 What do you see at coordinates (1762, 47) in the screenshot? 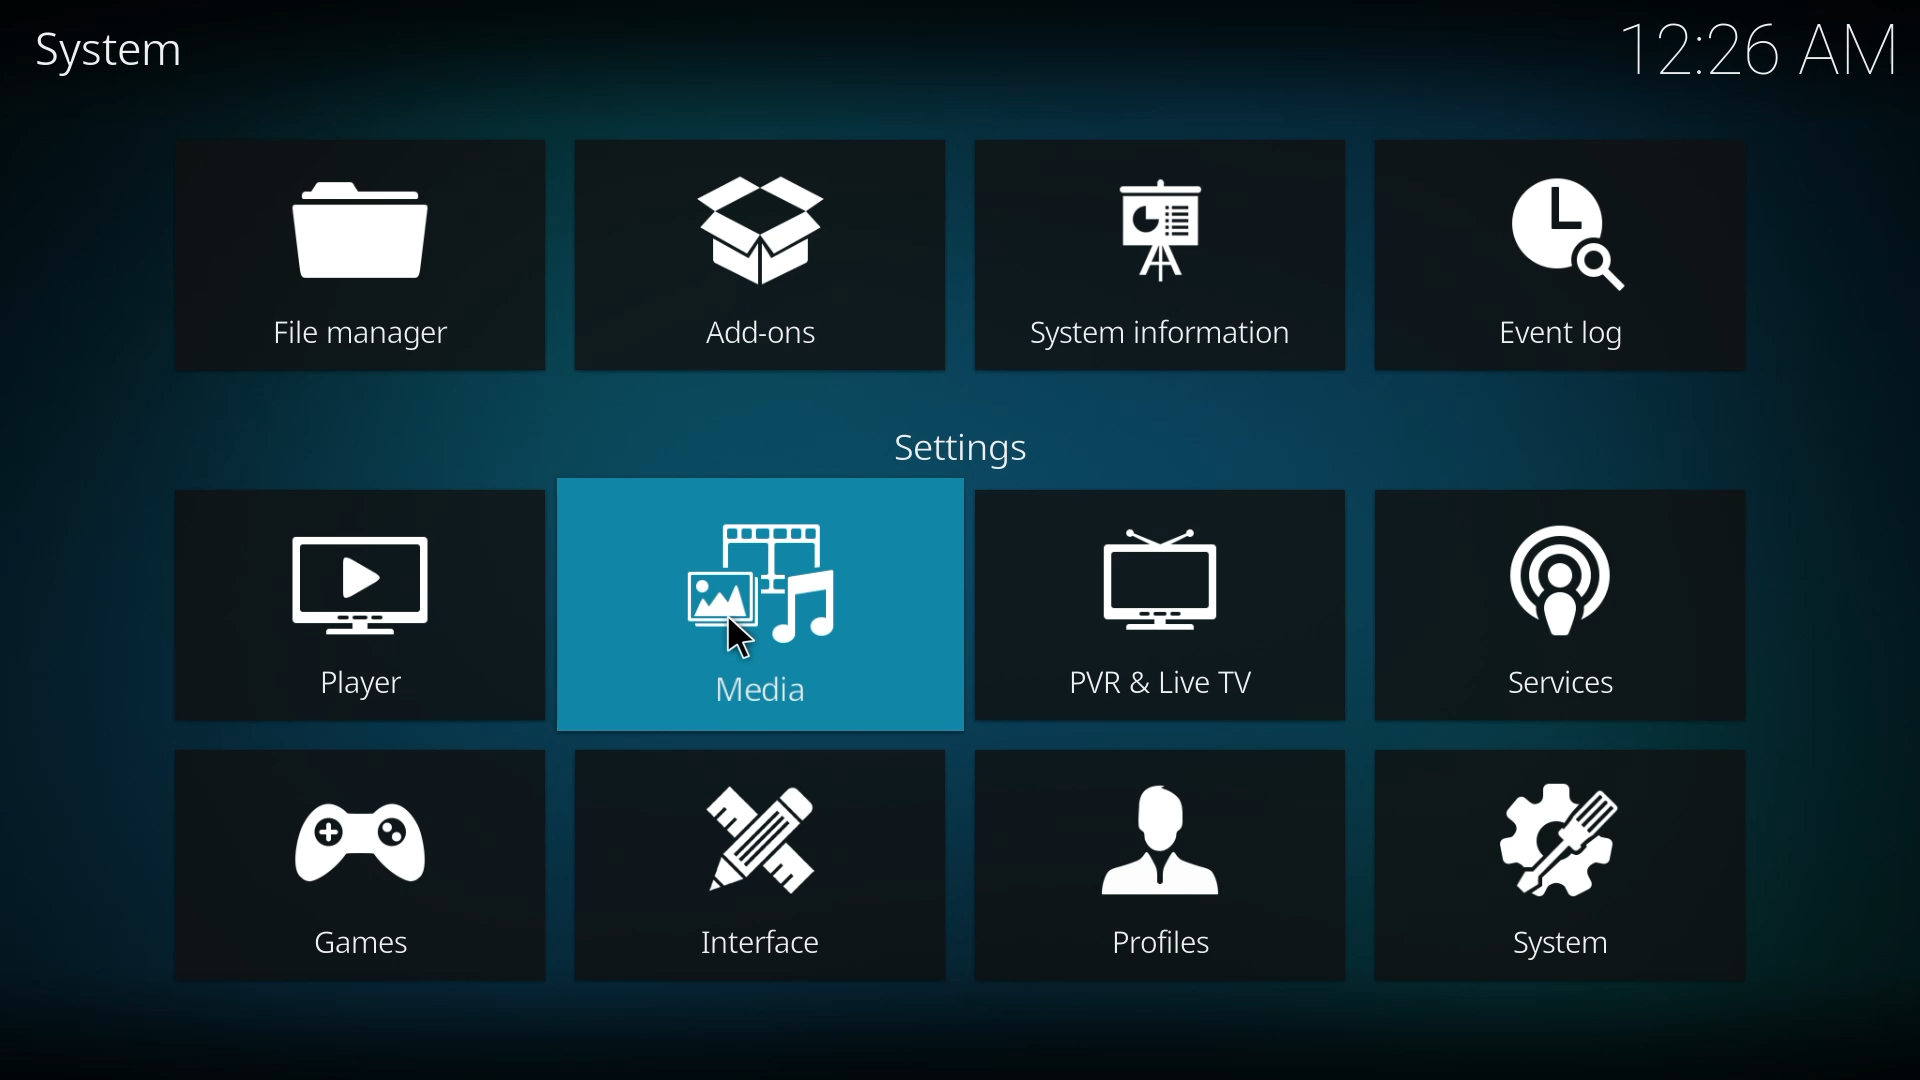
I see `time` at bounding box center [1762, 47].